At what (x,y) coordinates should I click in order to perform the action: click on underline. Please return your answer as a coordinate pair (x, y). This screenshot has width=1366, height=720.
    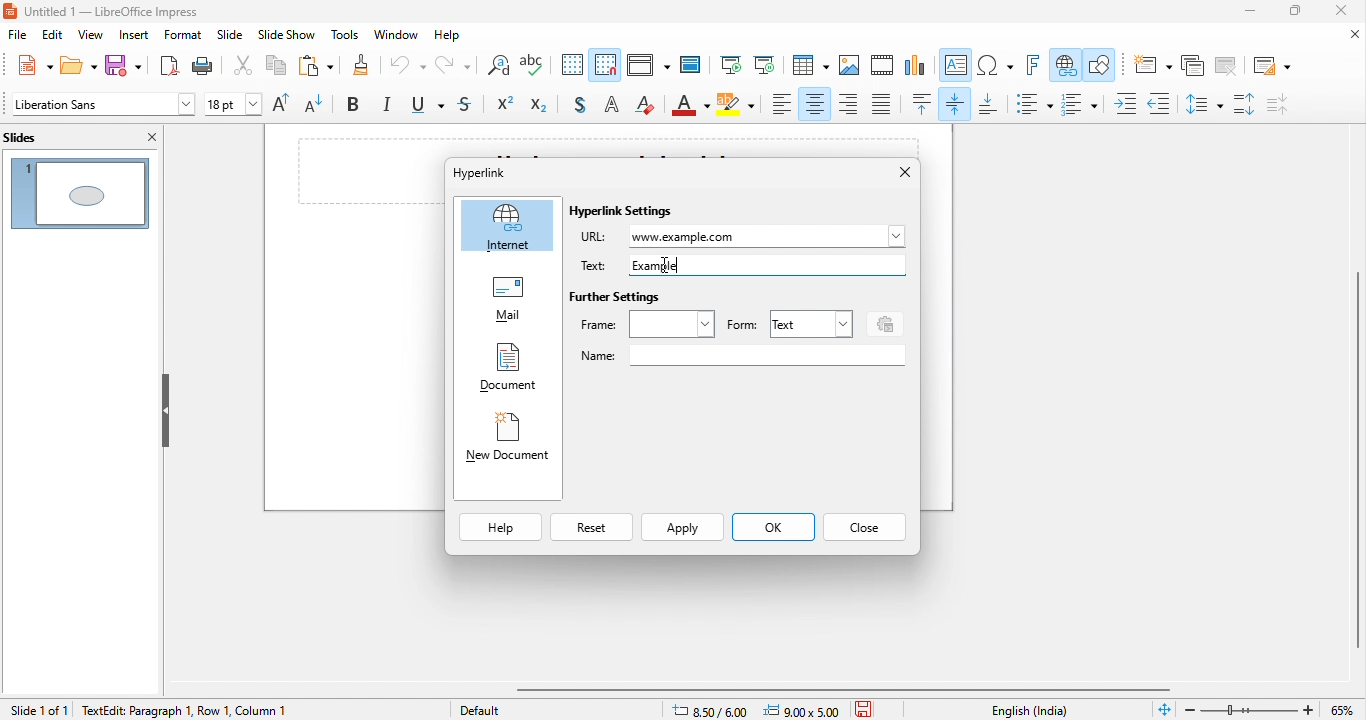
    Looking at the image, I should click on (430, 107).